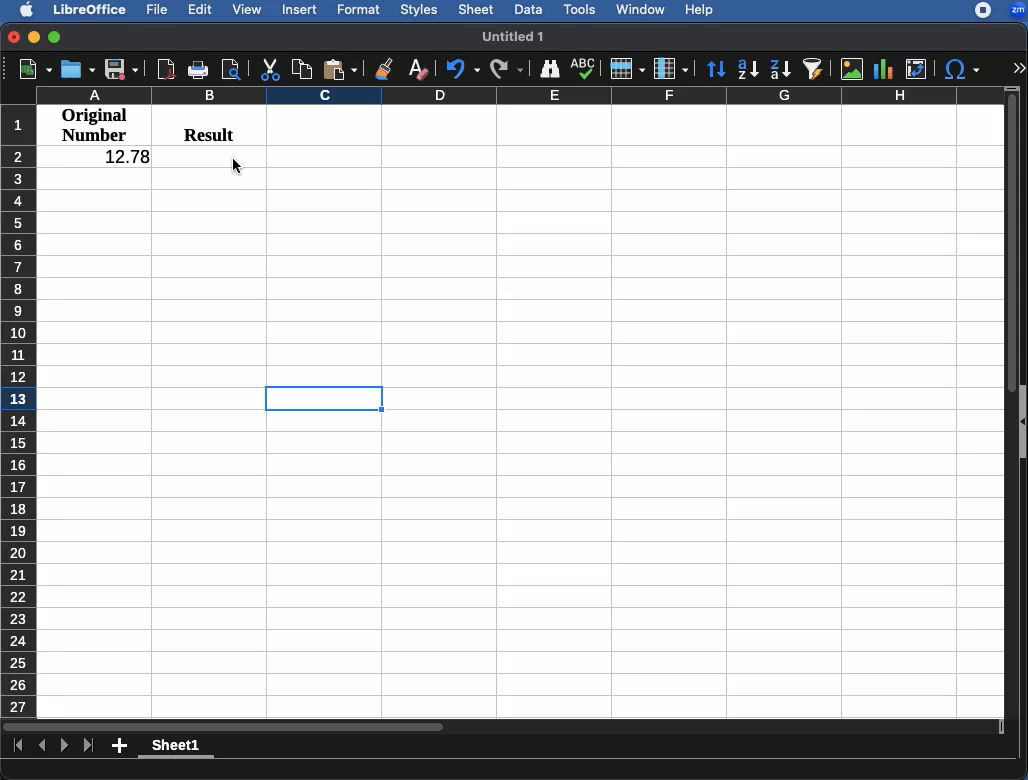 This screenshot has width=1028, height=780. I want to click on Close, so click(12, 39).